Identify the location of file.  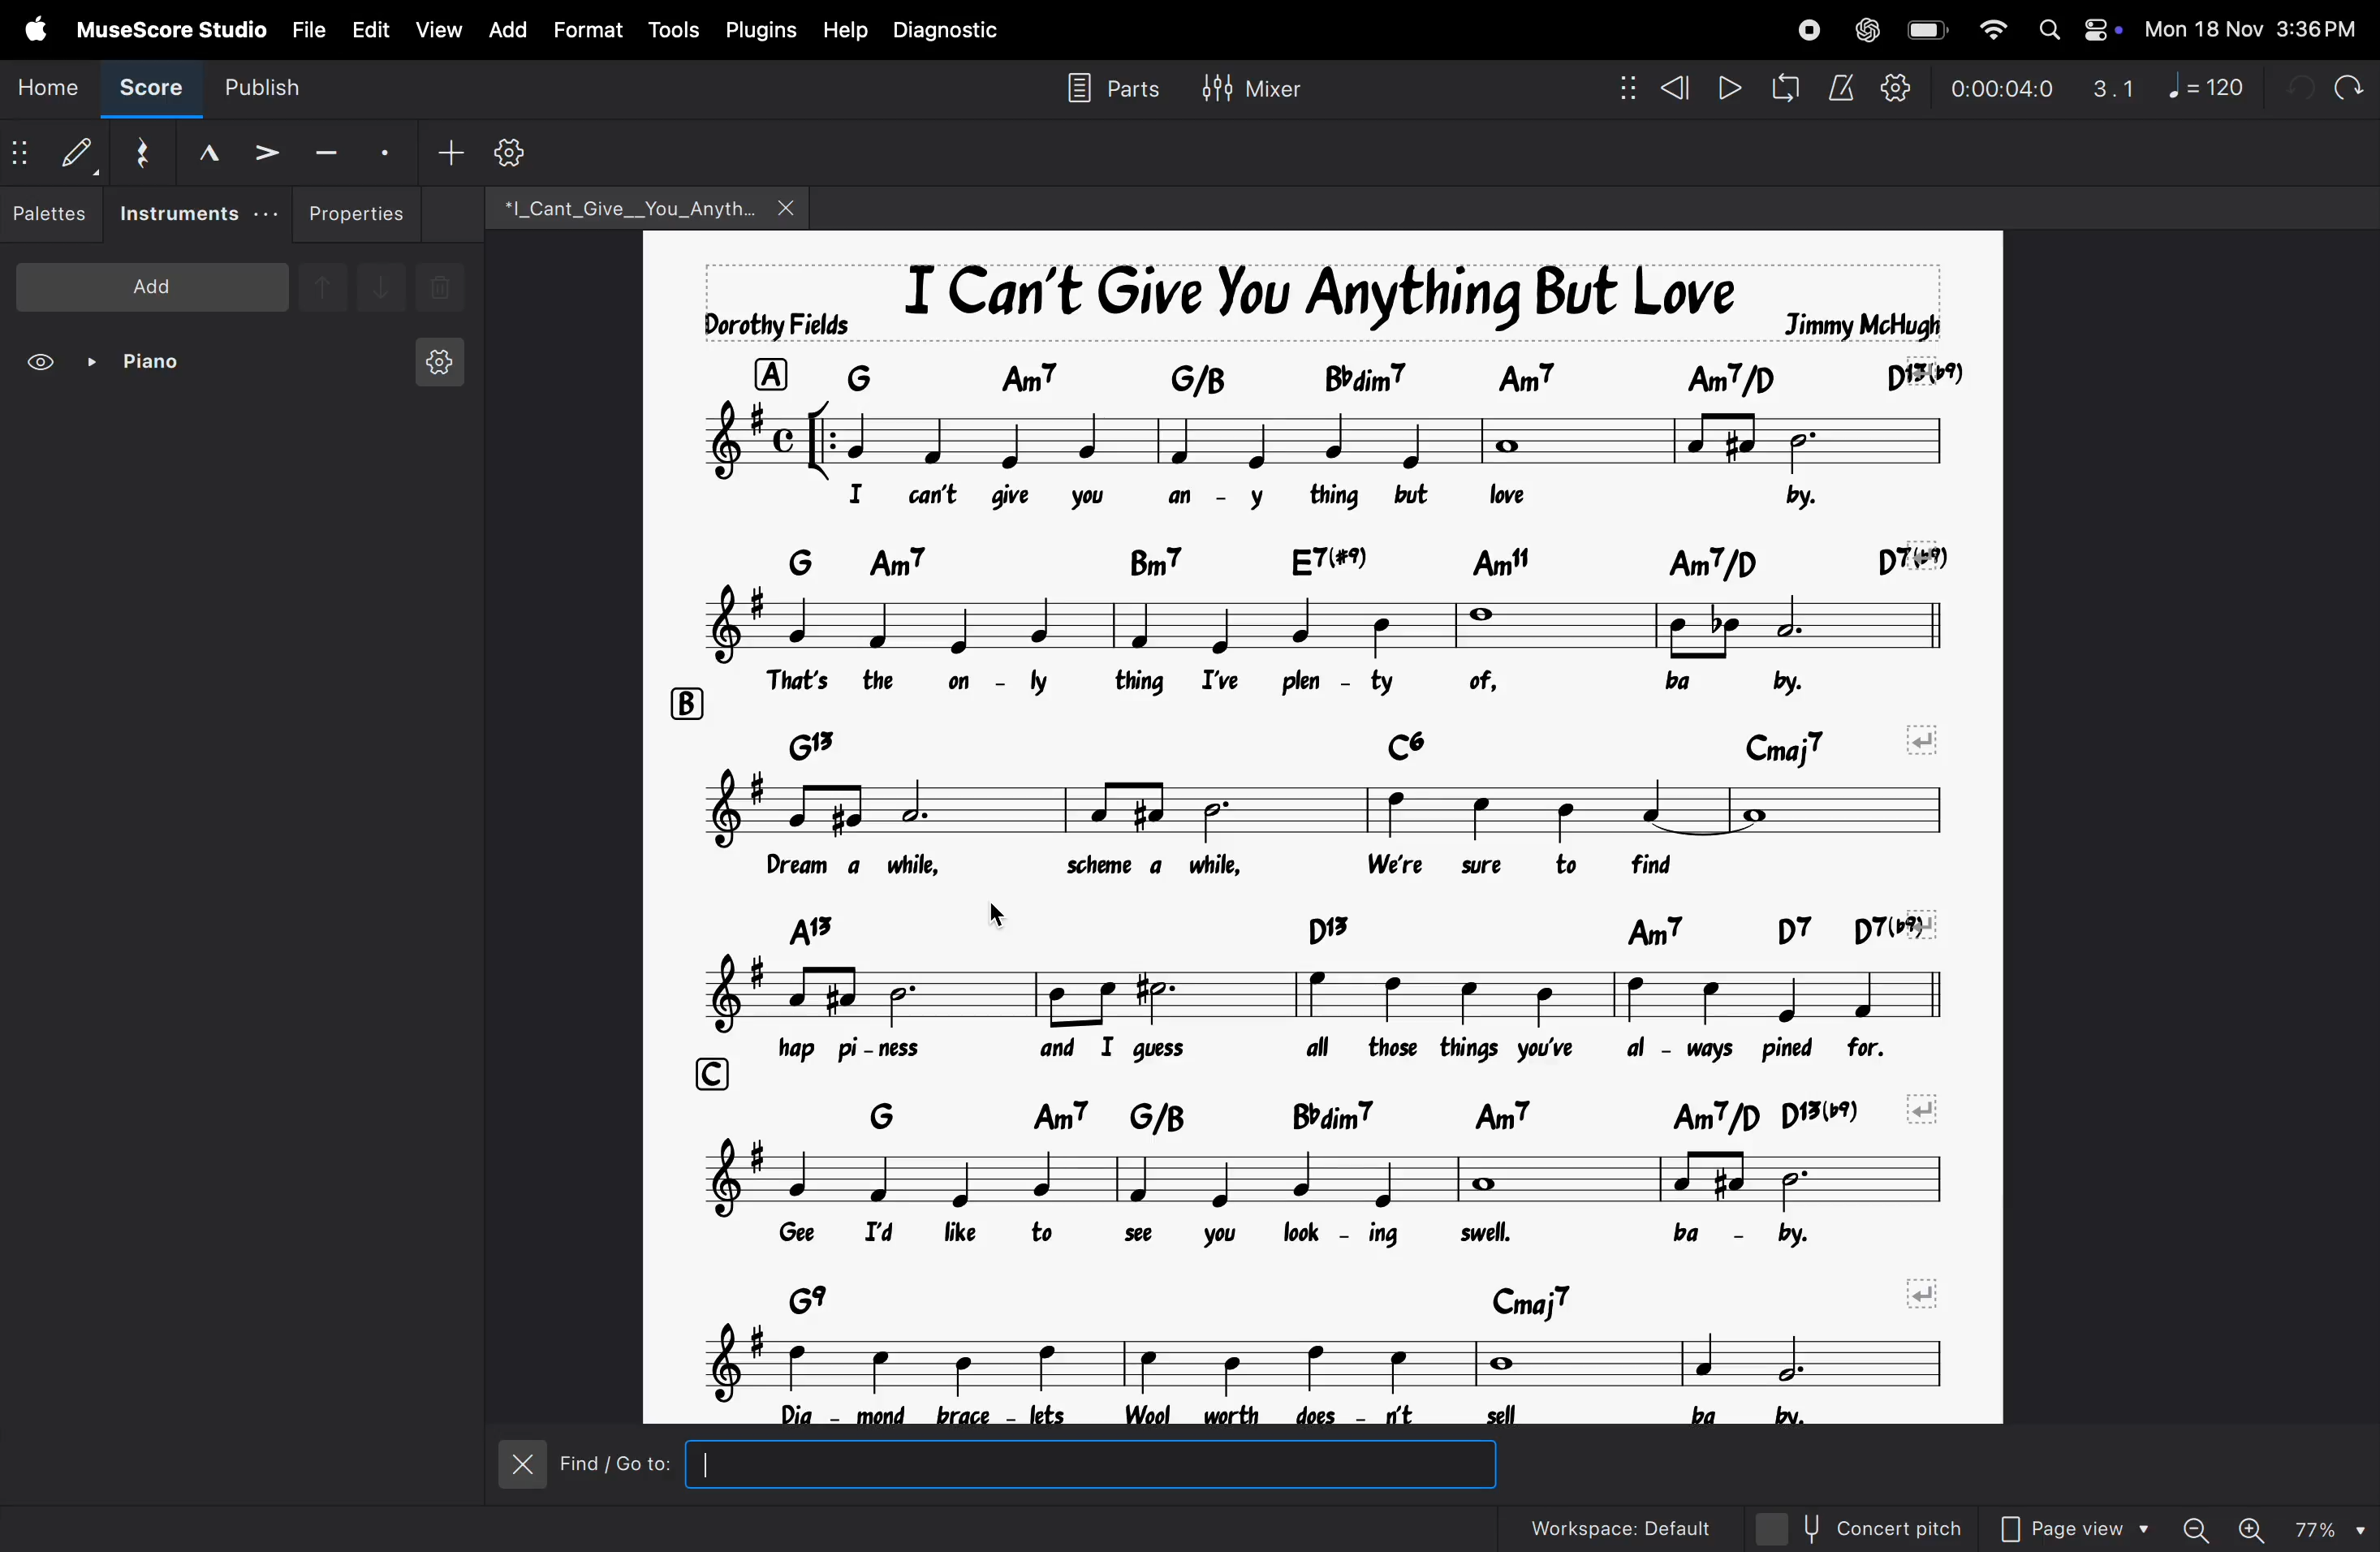
(302, 27).